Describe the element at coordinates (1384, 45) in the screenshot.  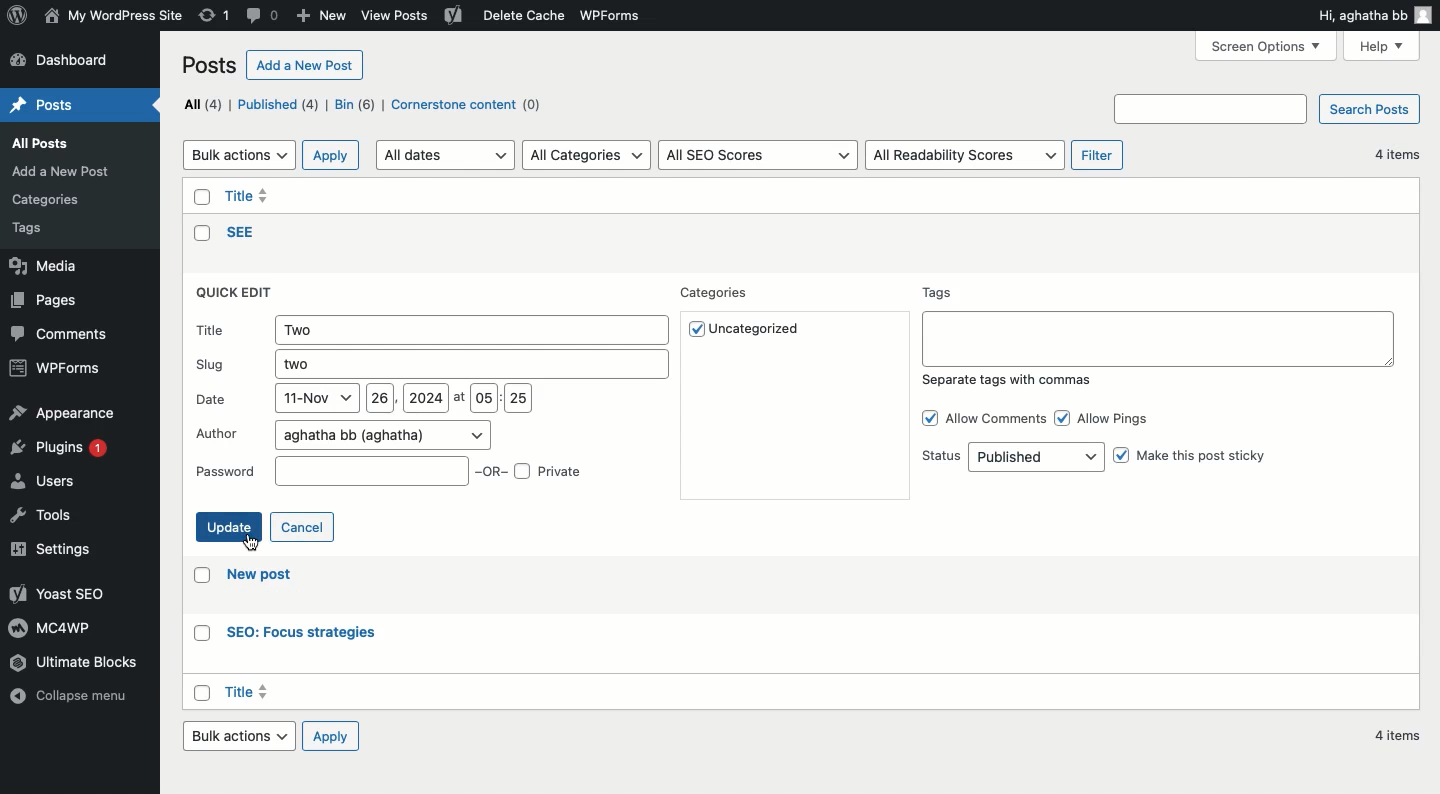
I see `Help` at that location.